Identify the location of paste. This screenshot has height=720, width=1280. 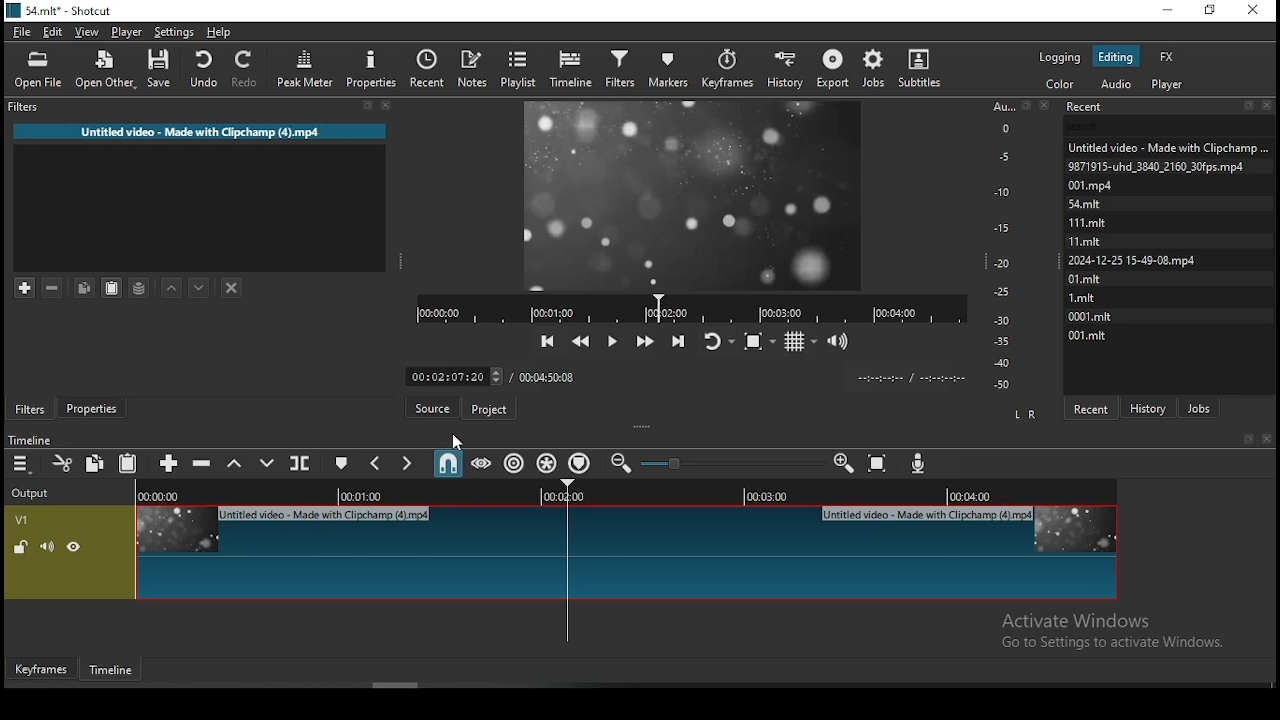
(128, 463).